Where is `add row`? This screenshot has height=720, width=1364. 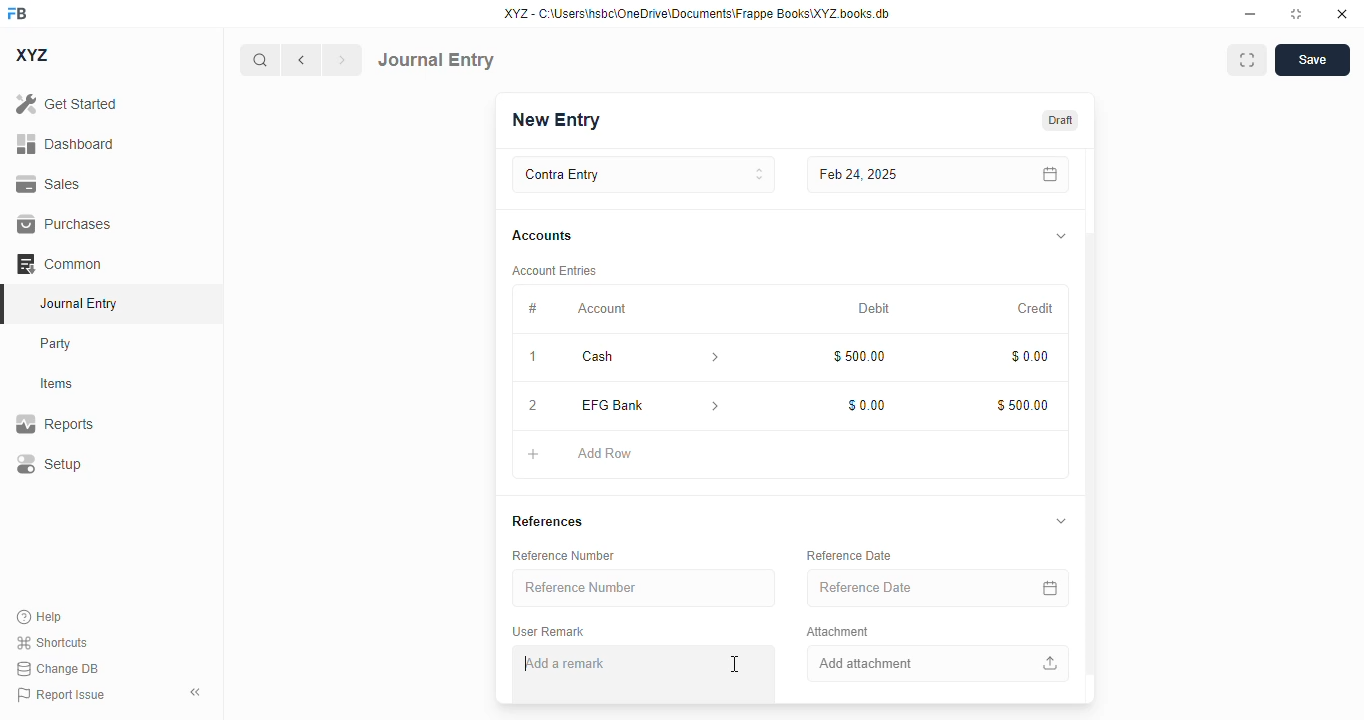 add row is located at coordinates (603, 454).